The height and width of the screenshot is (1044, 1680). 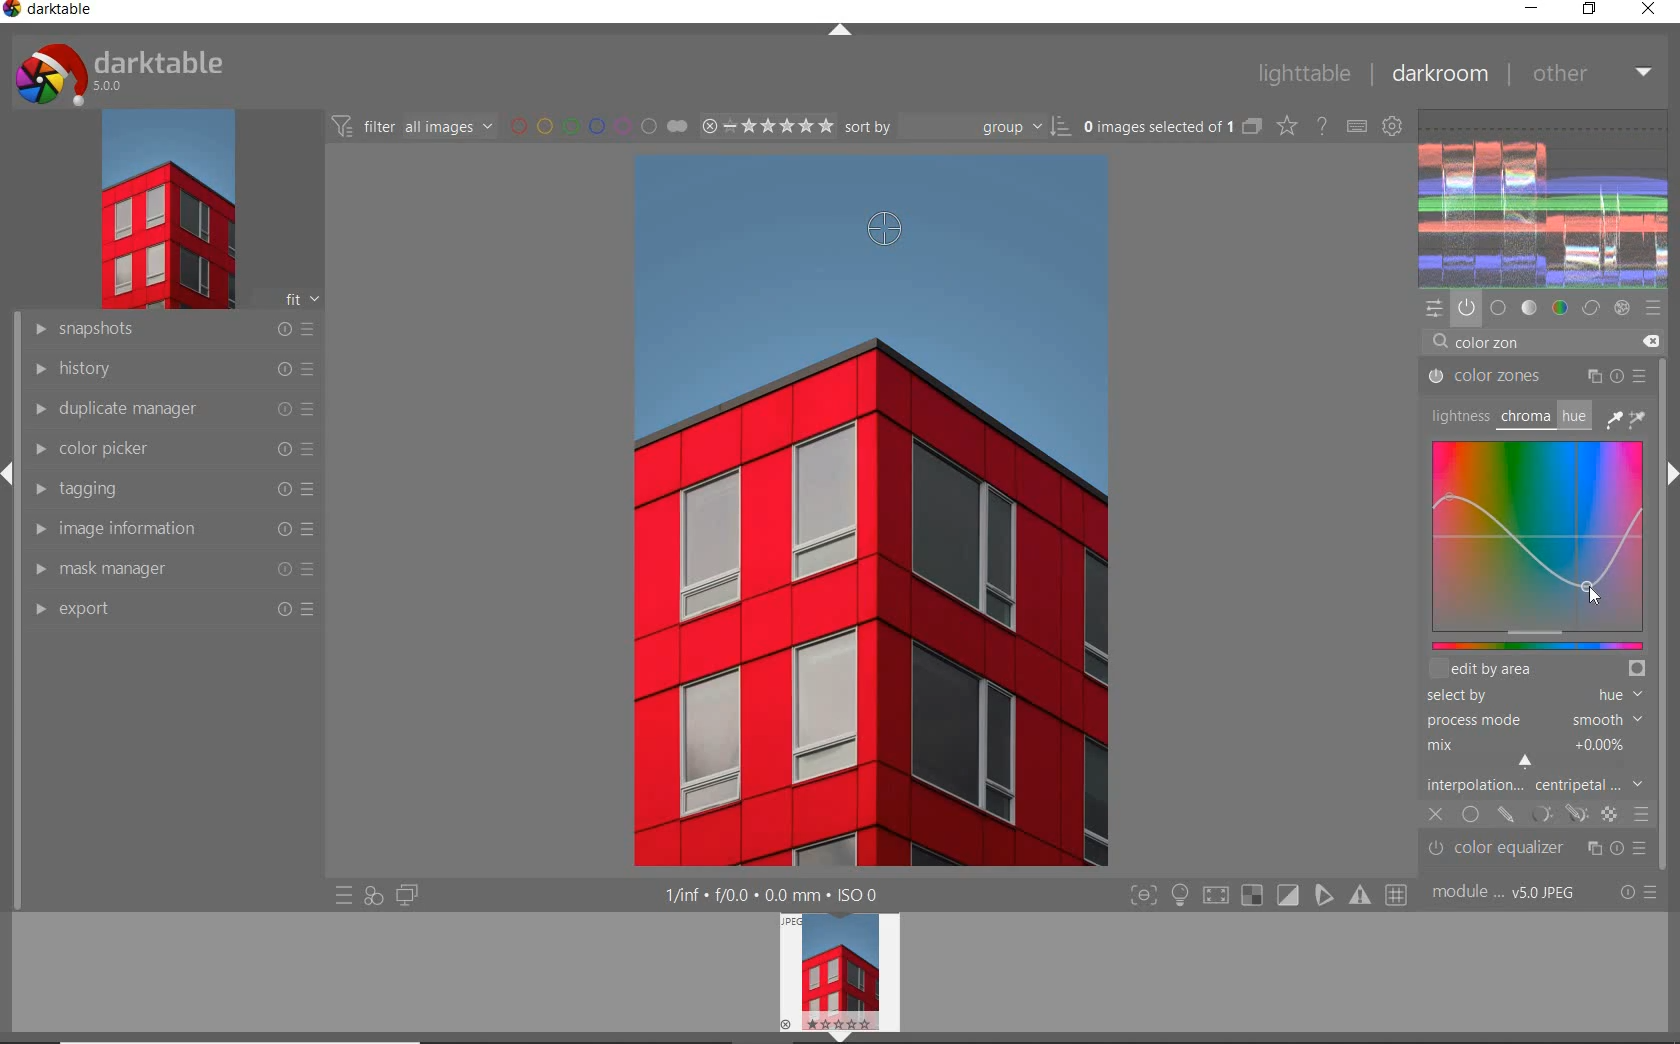 What do you see at coordinates (1572, 415) in the screenshot?
I see `HUE` at bounding box center [1572, 415].